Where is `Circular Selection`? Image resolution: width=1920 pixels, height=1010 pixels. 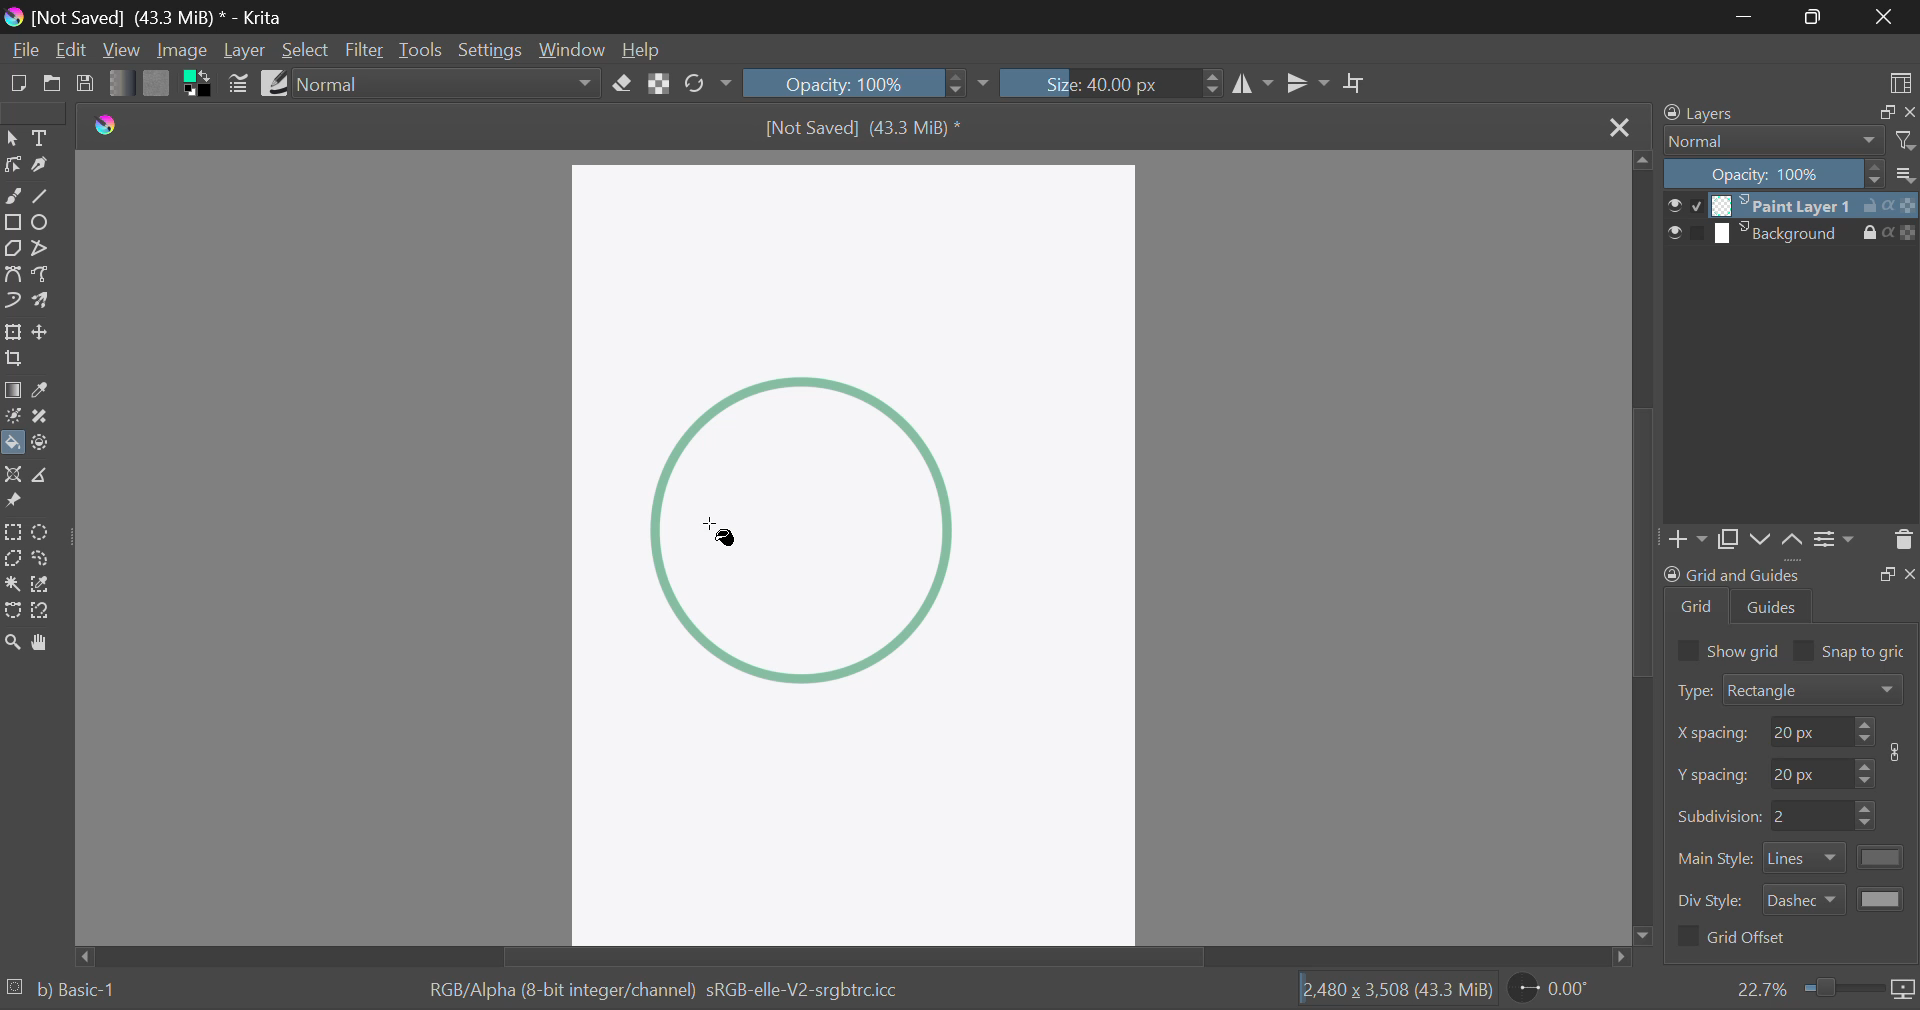
Circular Selection is located at coordinates (42, 531).